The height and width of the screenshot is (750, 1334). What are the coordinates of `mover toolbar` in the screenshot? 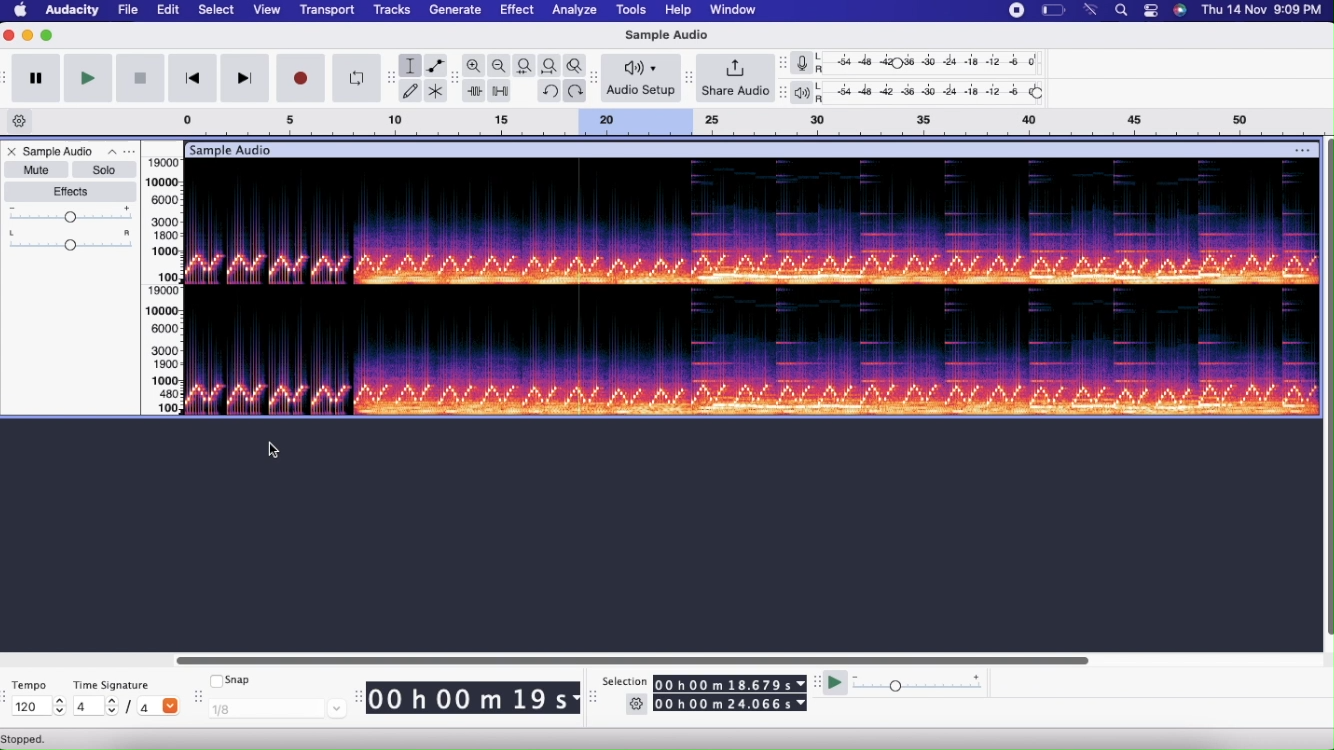 It's located at (687, 78).